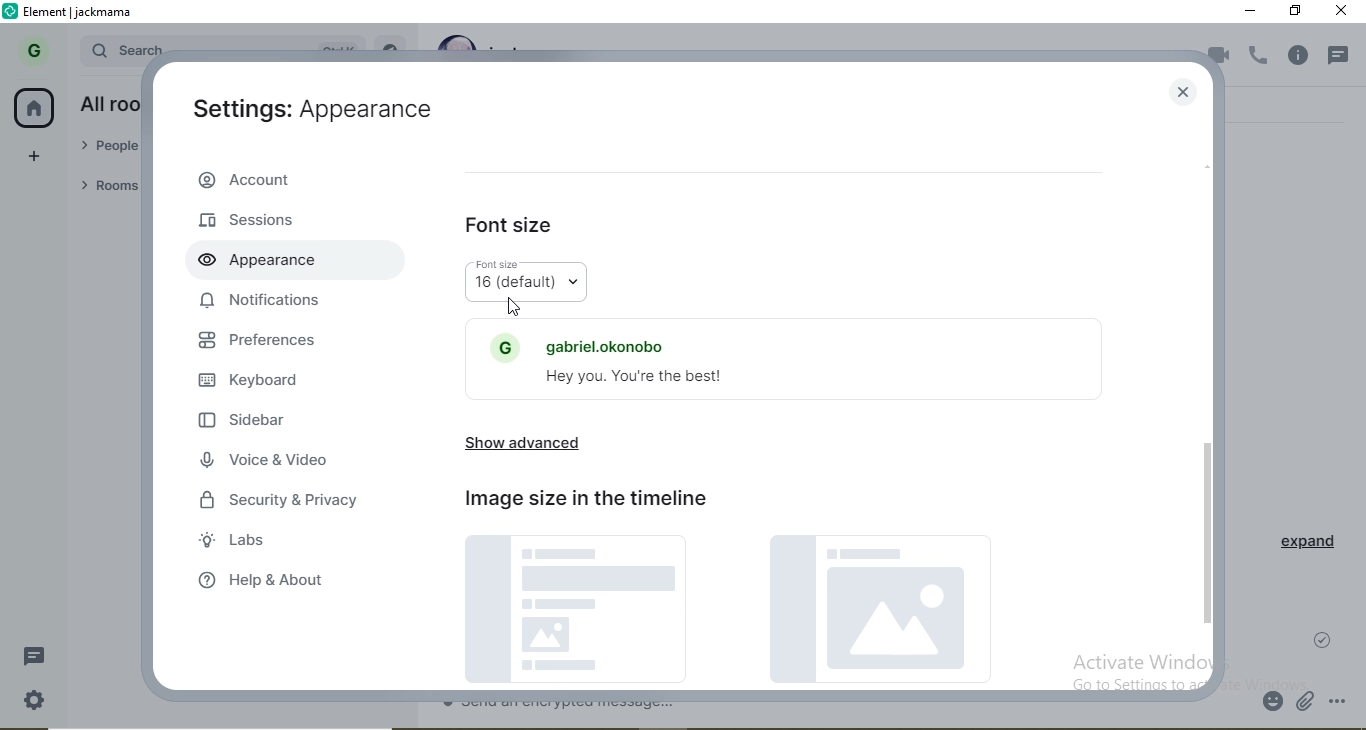  Describe the element at coordinates (1260, 57) in the screenshot. I see `voice call` at that location.